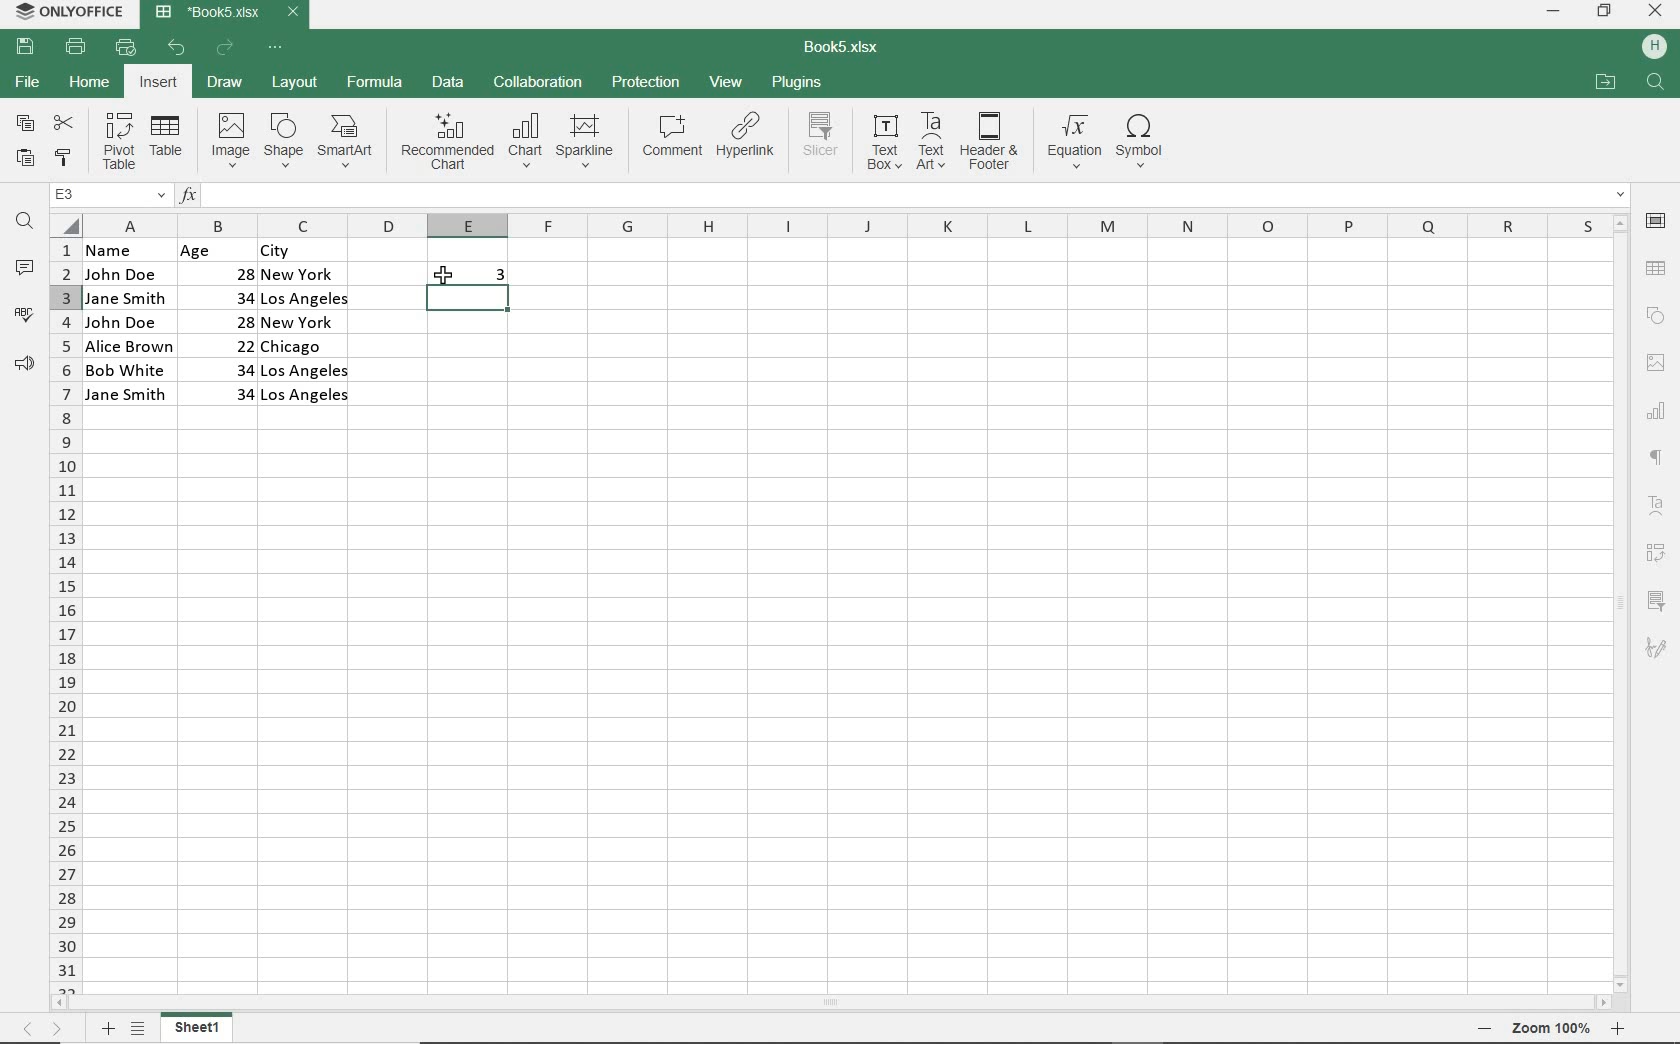  I want to click on PLUGINS, so click(795, 81).